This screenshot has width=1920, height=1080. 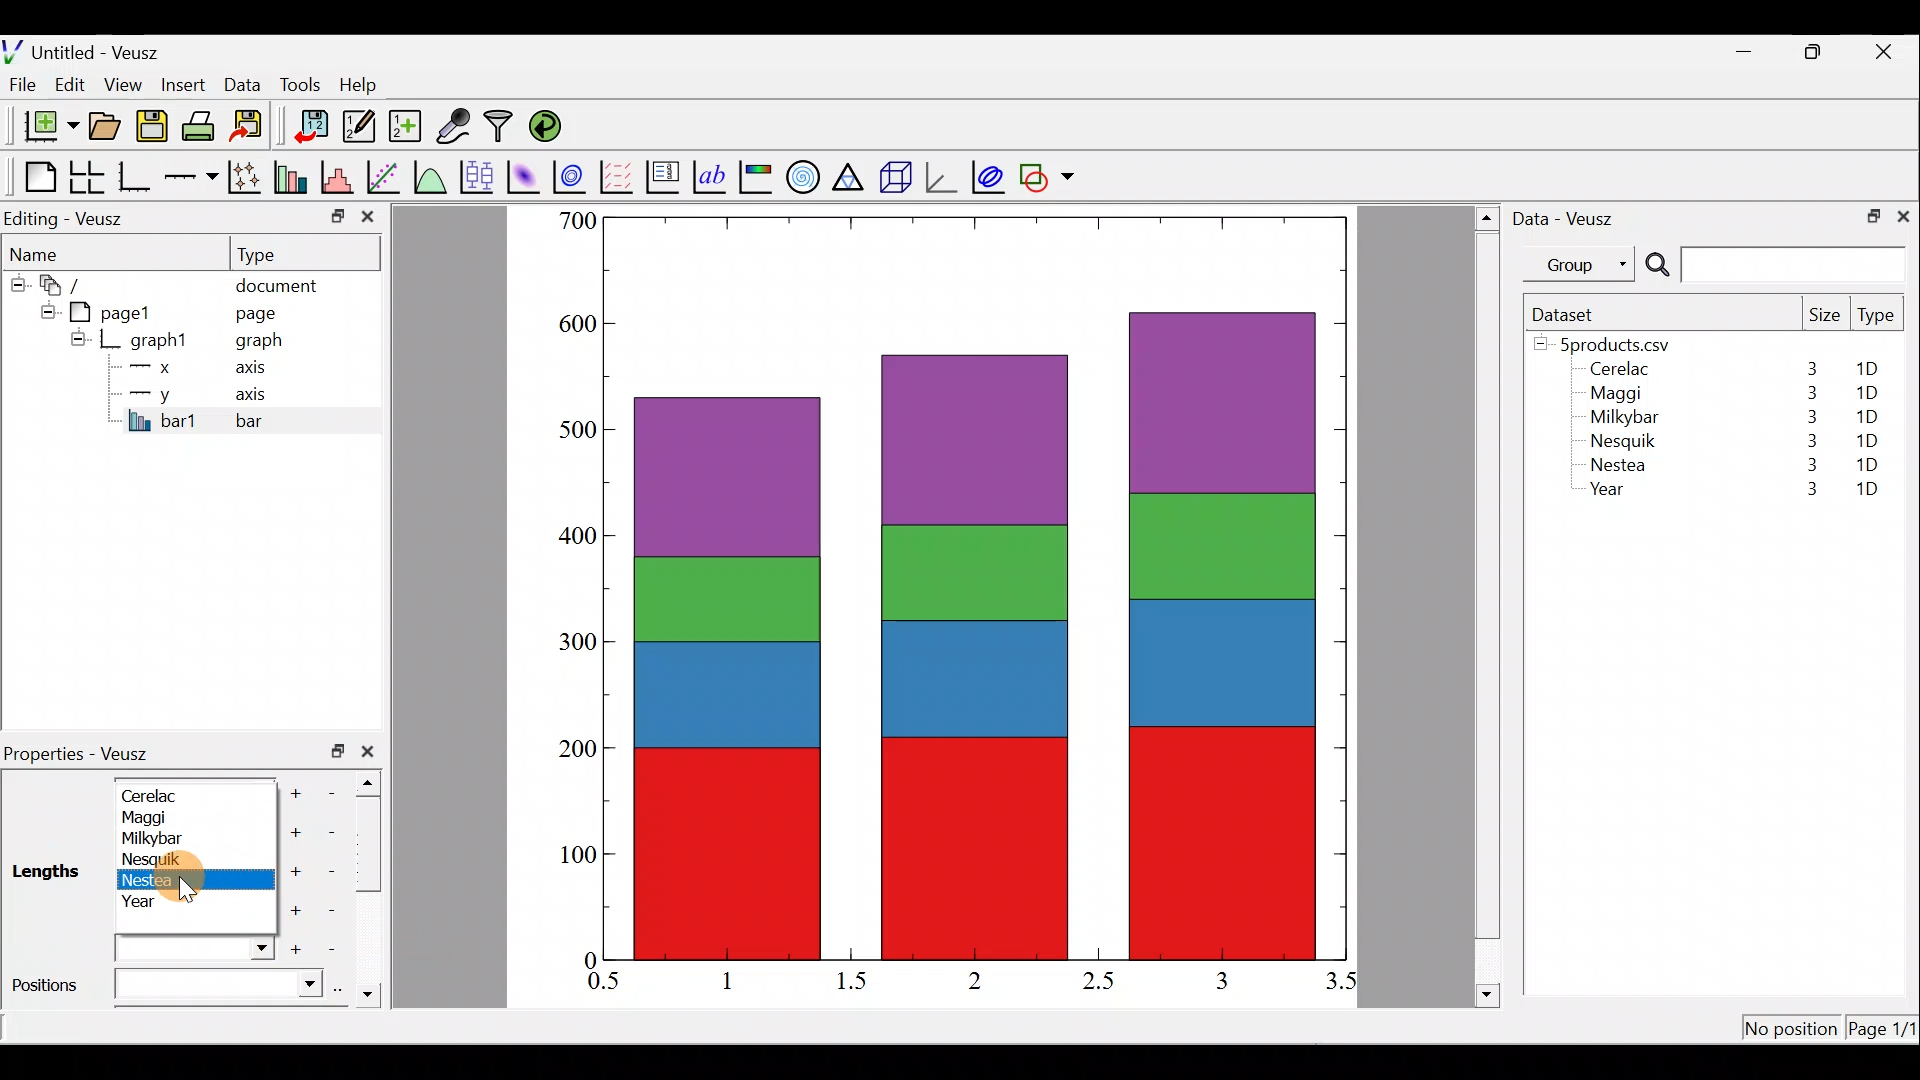 What do you see at coordinates (46, 251) in the screenshot?
I see `Name` at bounding box center [46, 251].